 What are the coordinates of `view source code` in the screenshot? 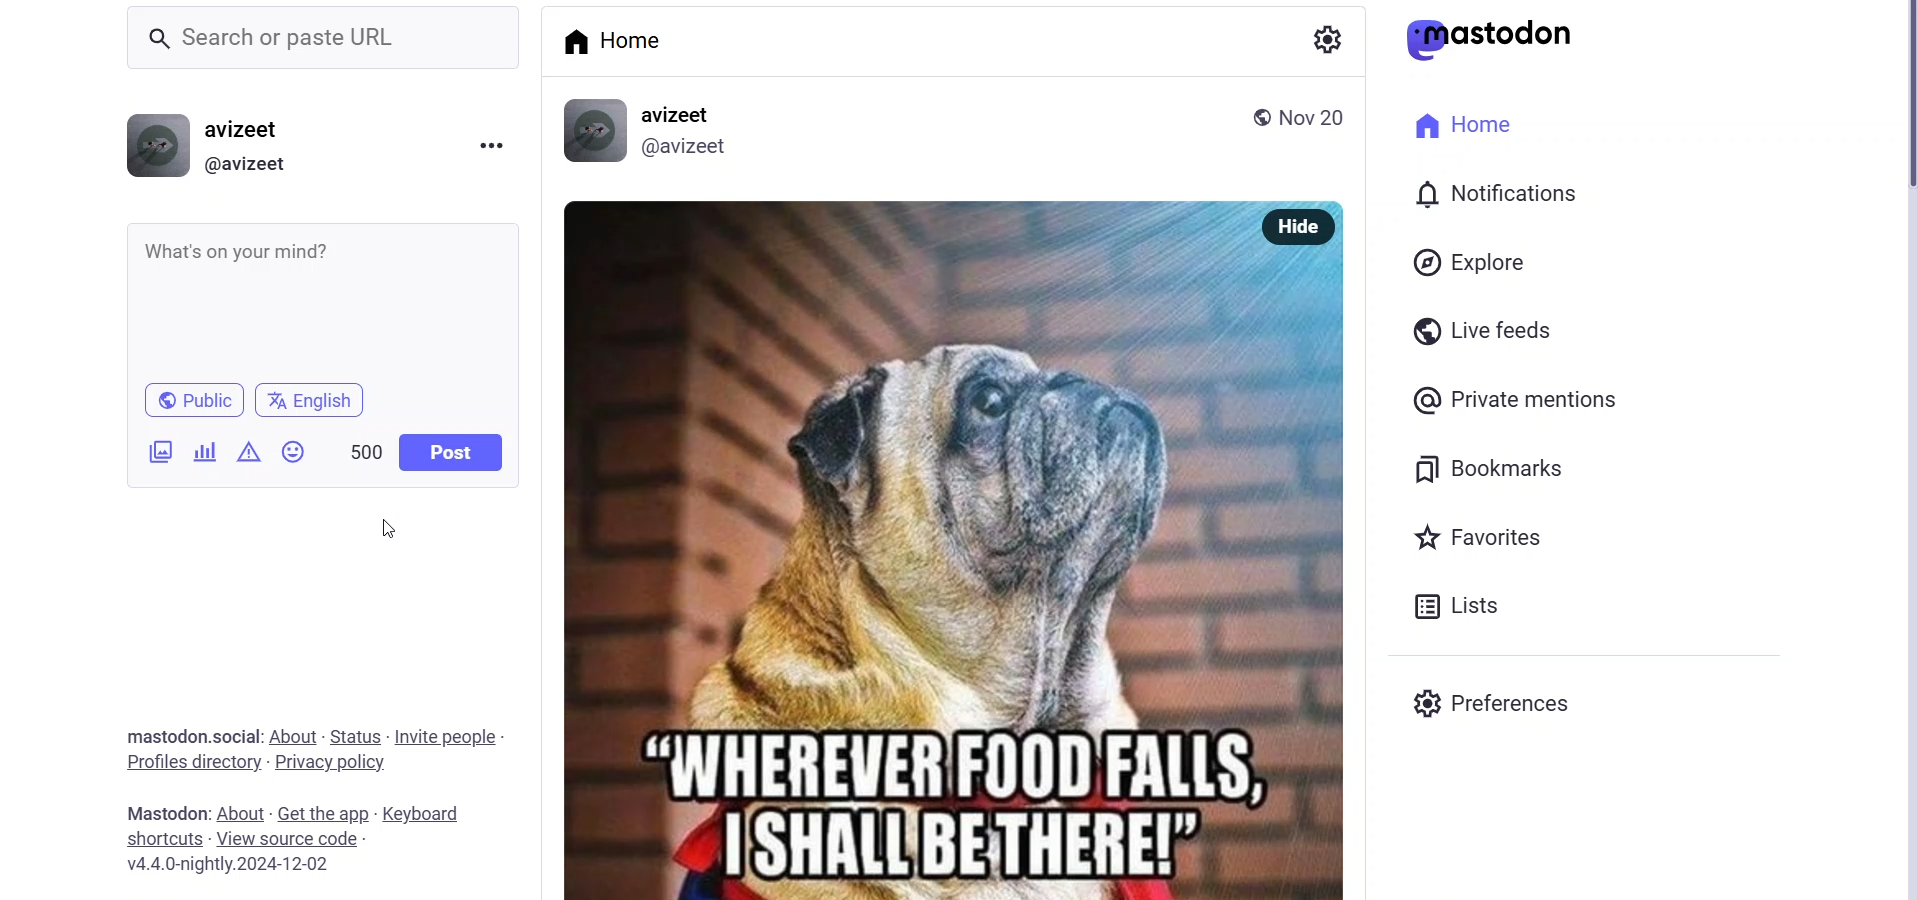 It's located at (294, 838).